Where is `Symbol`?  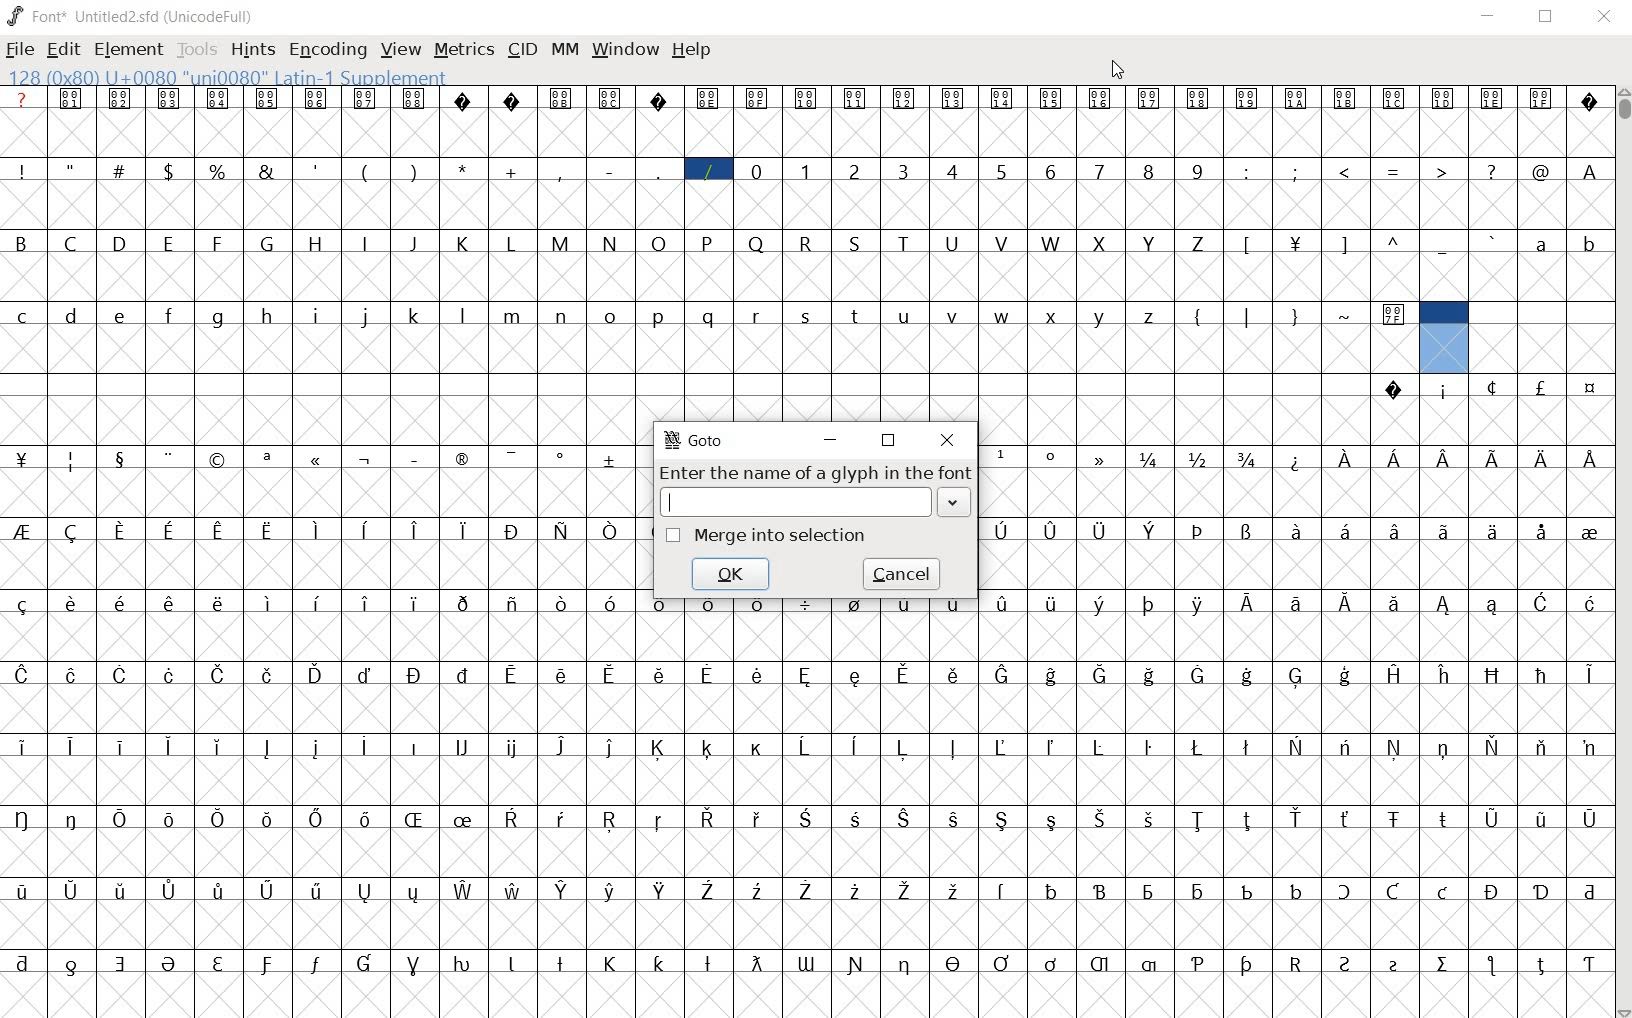 Symbol is located at coordinates (710, 819).